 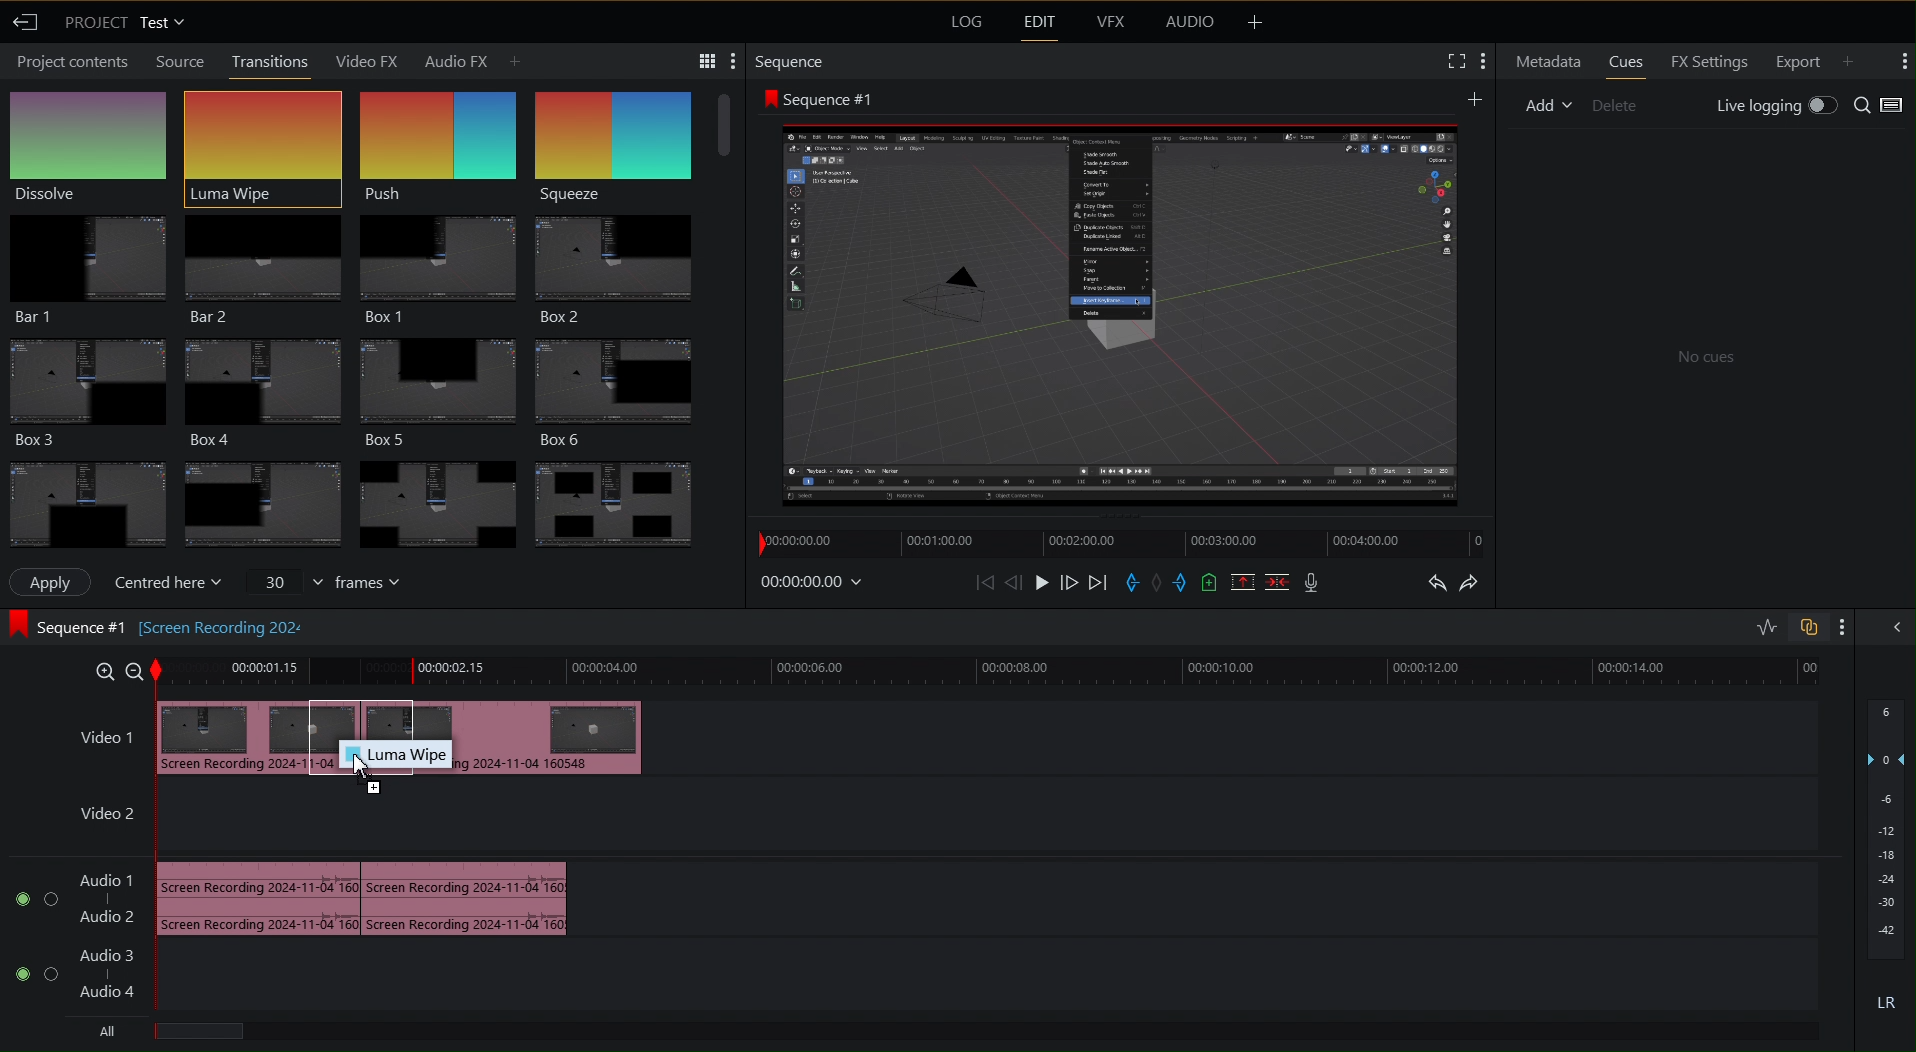 I want to click on Delete, so click(x=1616, y=105).